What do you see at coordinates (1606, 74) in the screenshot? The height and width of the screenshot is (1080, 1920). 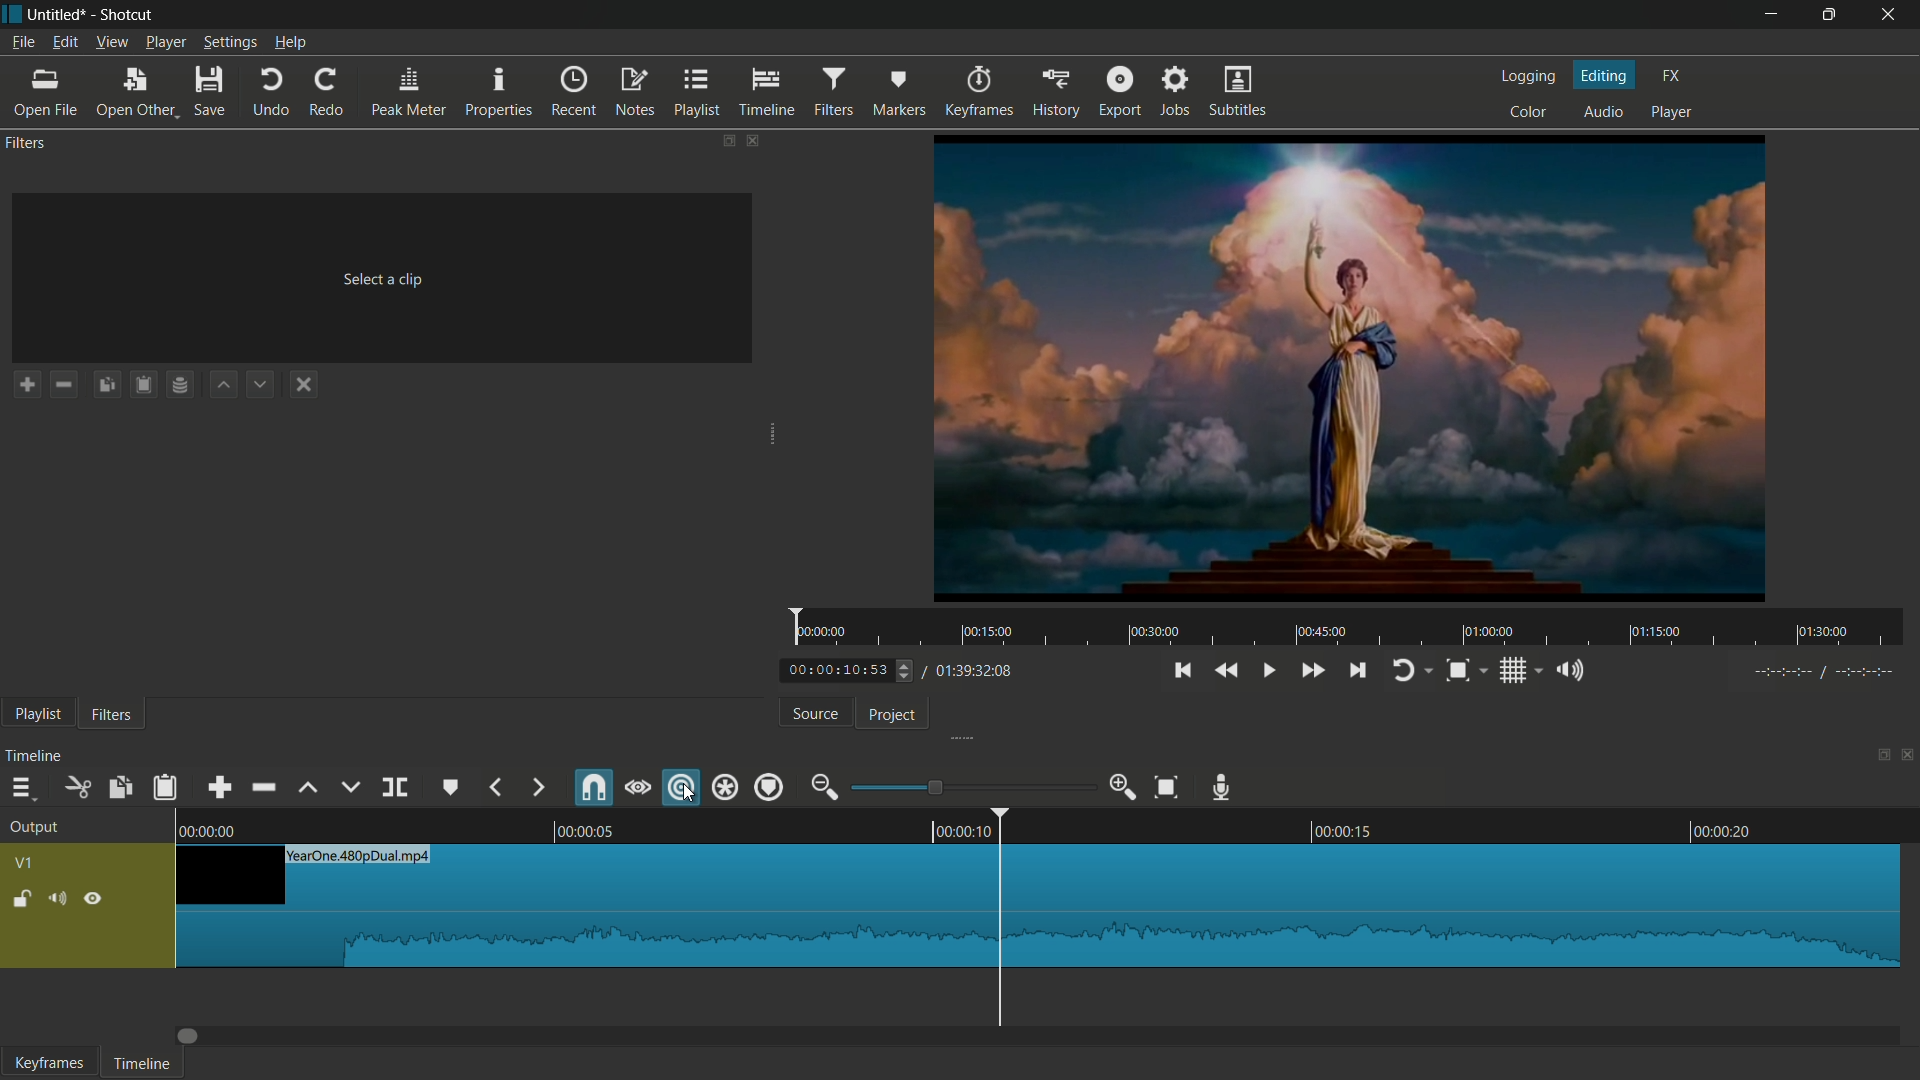 I see `editing` at bounding box center [1606, 74].